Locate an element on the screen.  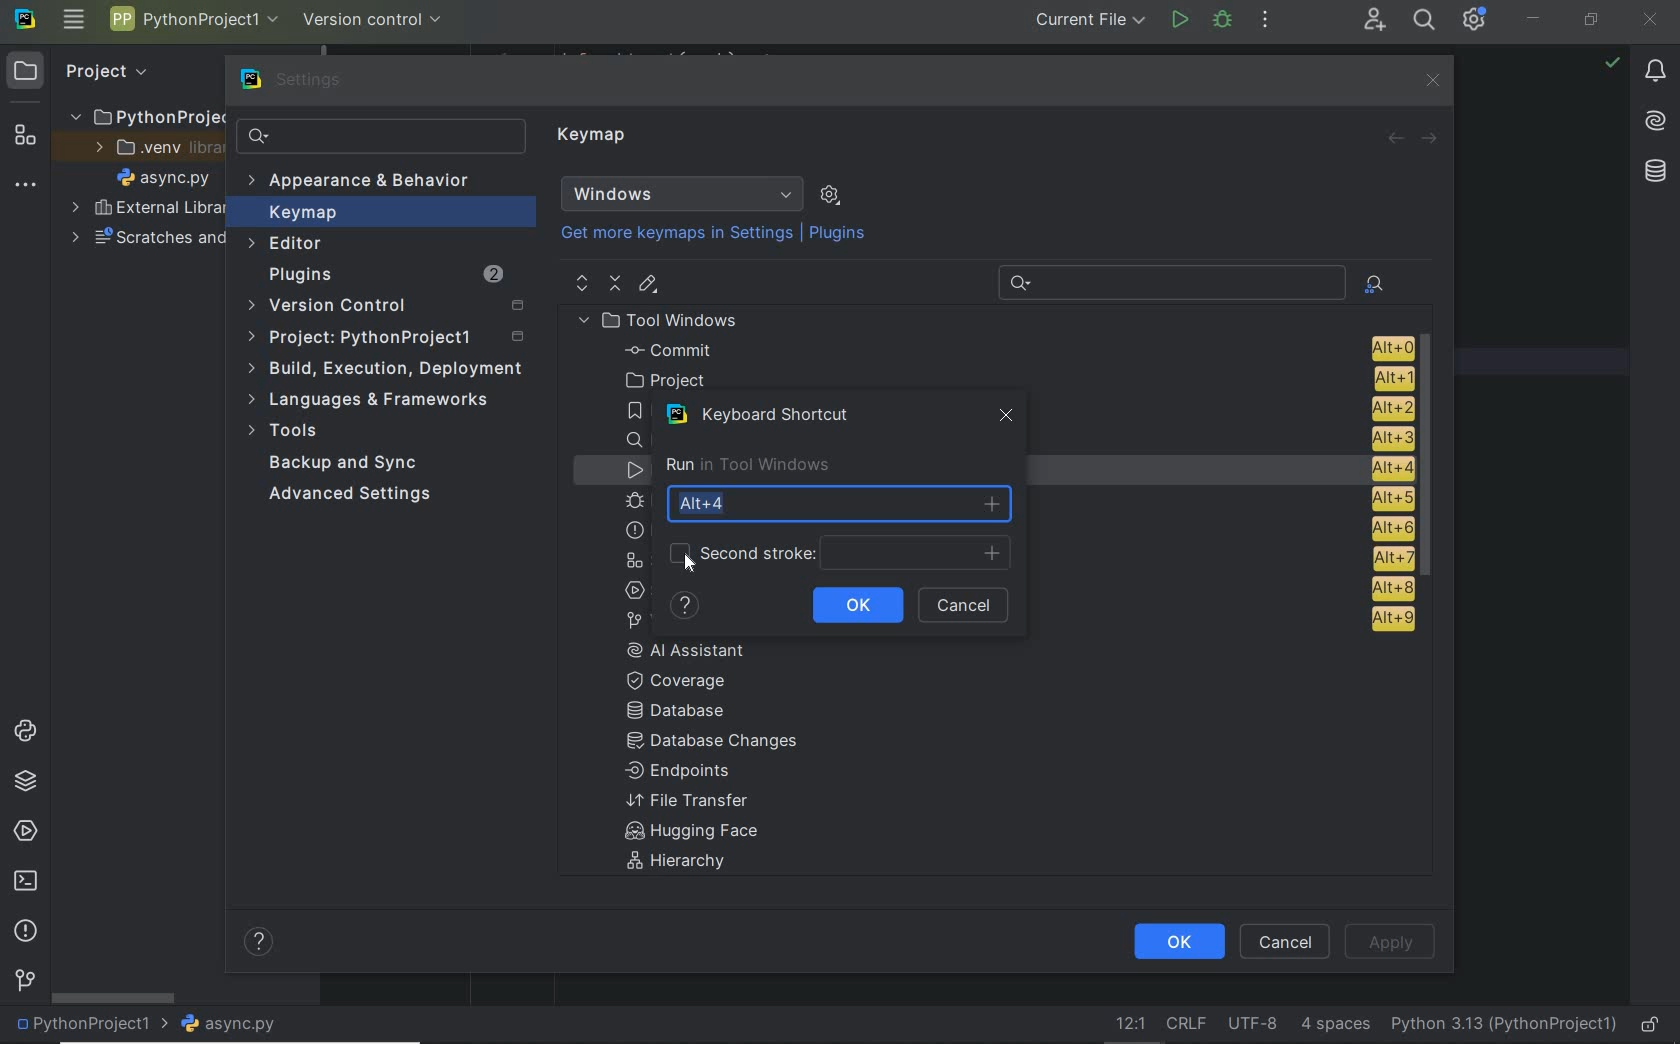
Plugins is located at coordinates (840, 234).